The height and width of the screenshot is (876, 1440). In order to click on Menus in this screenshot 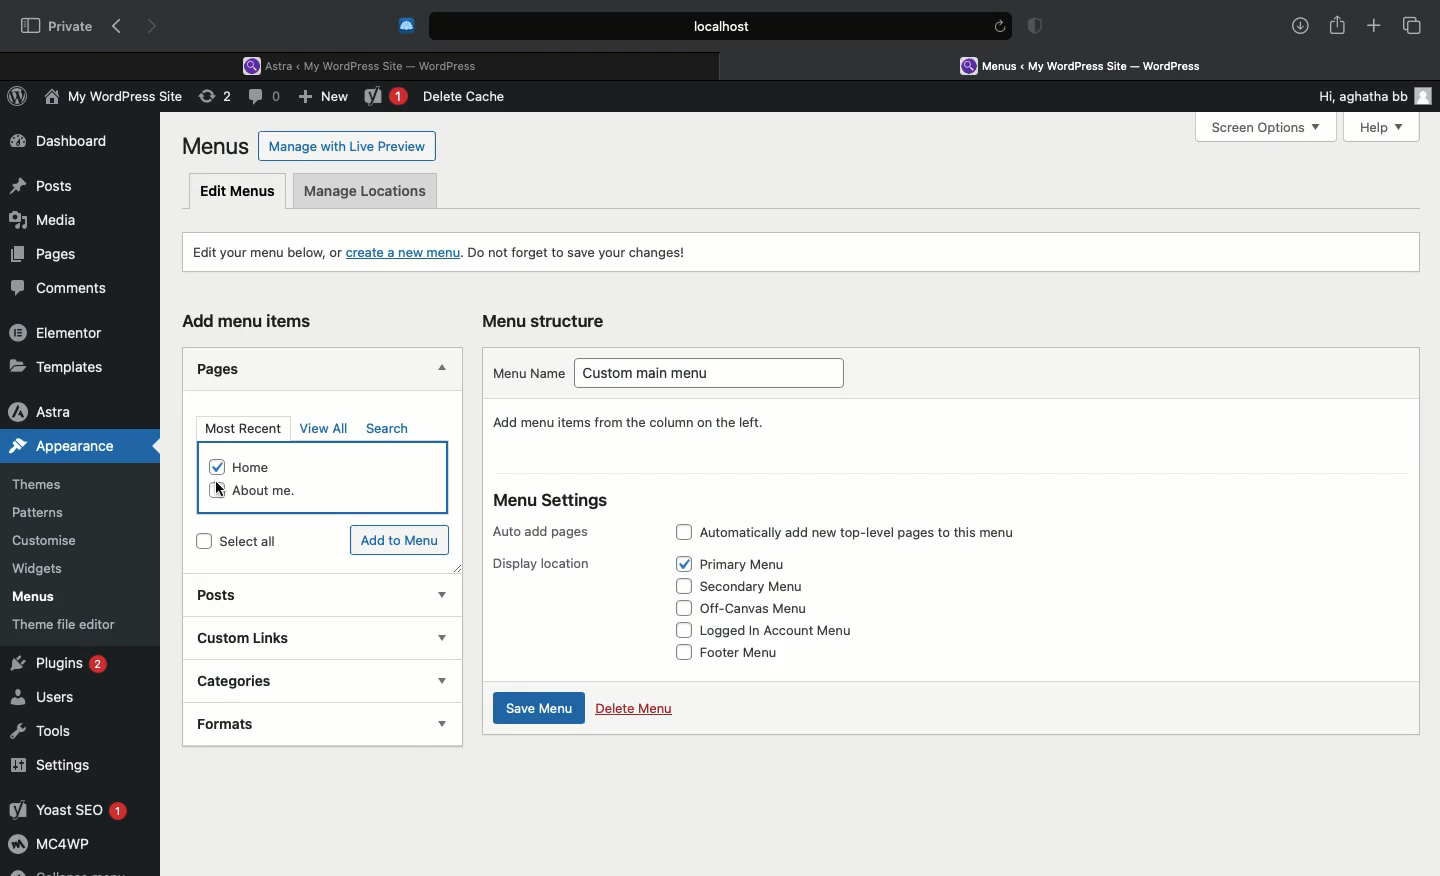, I will do `click(31, 597)`.